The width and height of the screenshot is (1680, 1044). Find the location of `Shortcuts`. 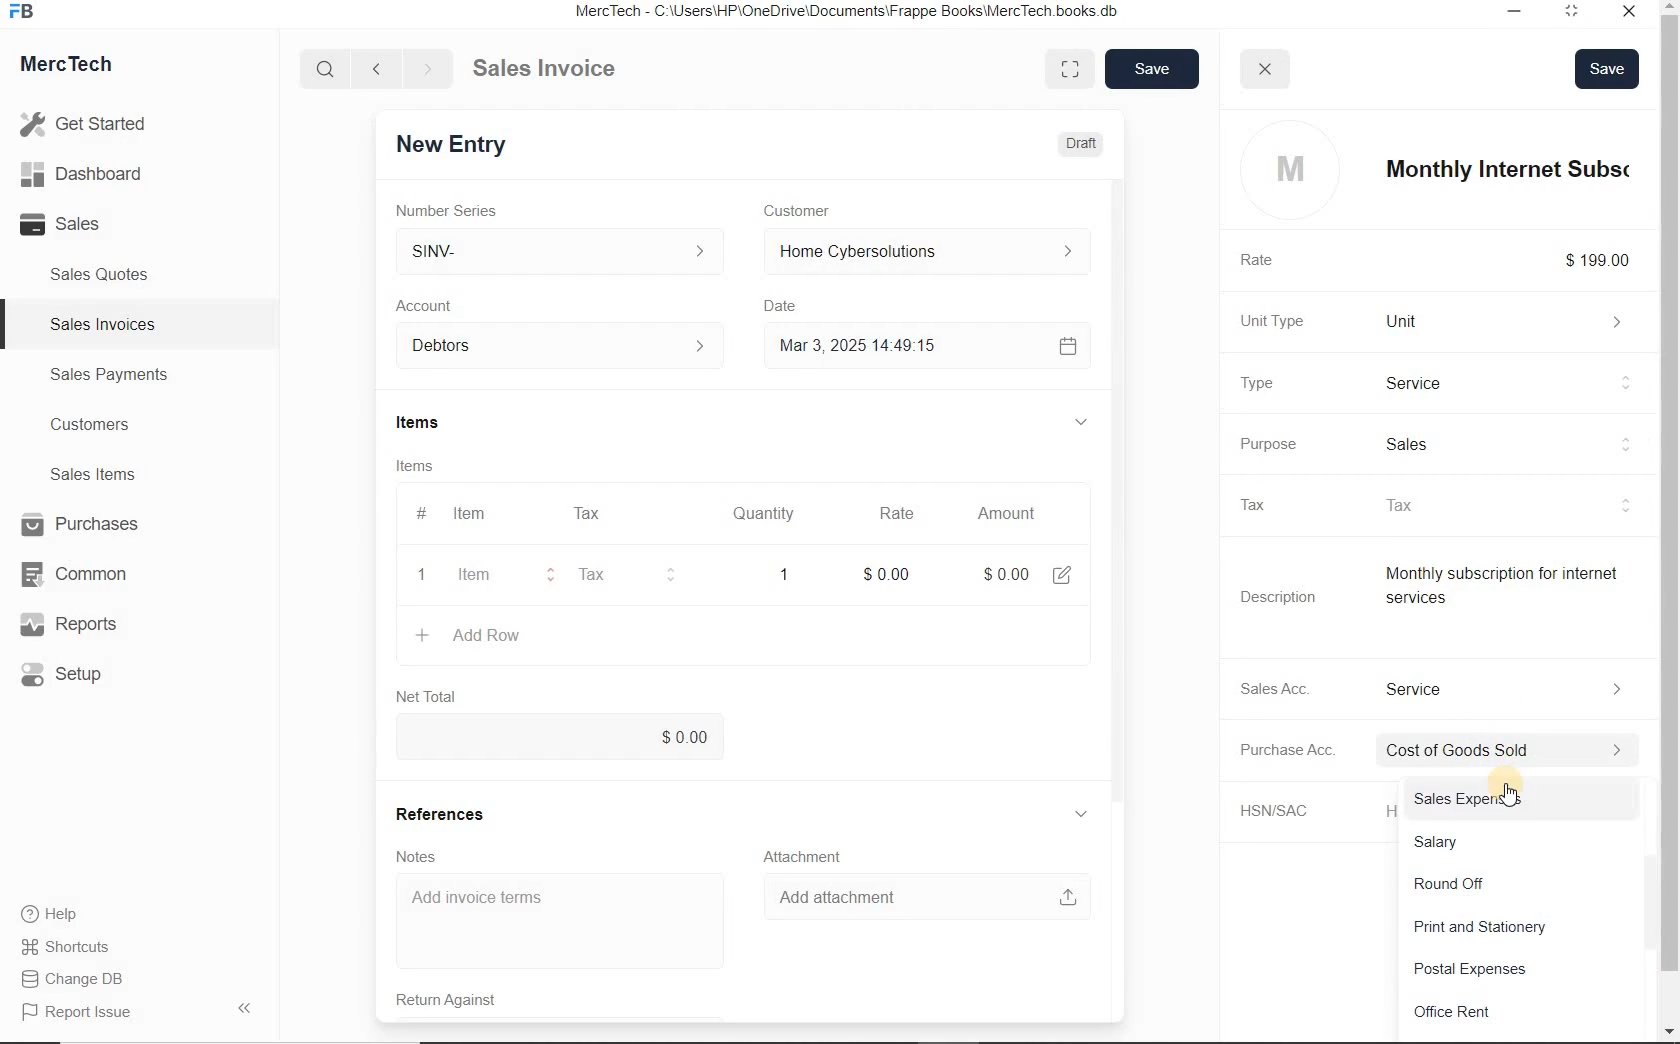

Shortcuts is located at coordinates (75, 948).